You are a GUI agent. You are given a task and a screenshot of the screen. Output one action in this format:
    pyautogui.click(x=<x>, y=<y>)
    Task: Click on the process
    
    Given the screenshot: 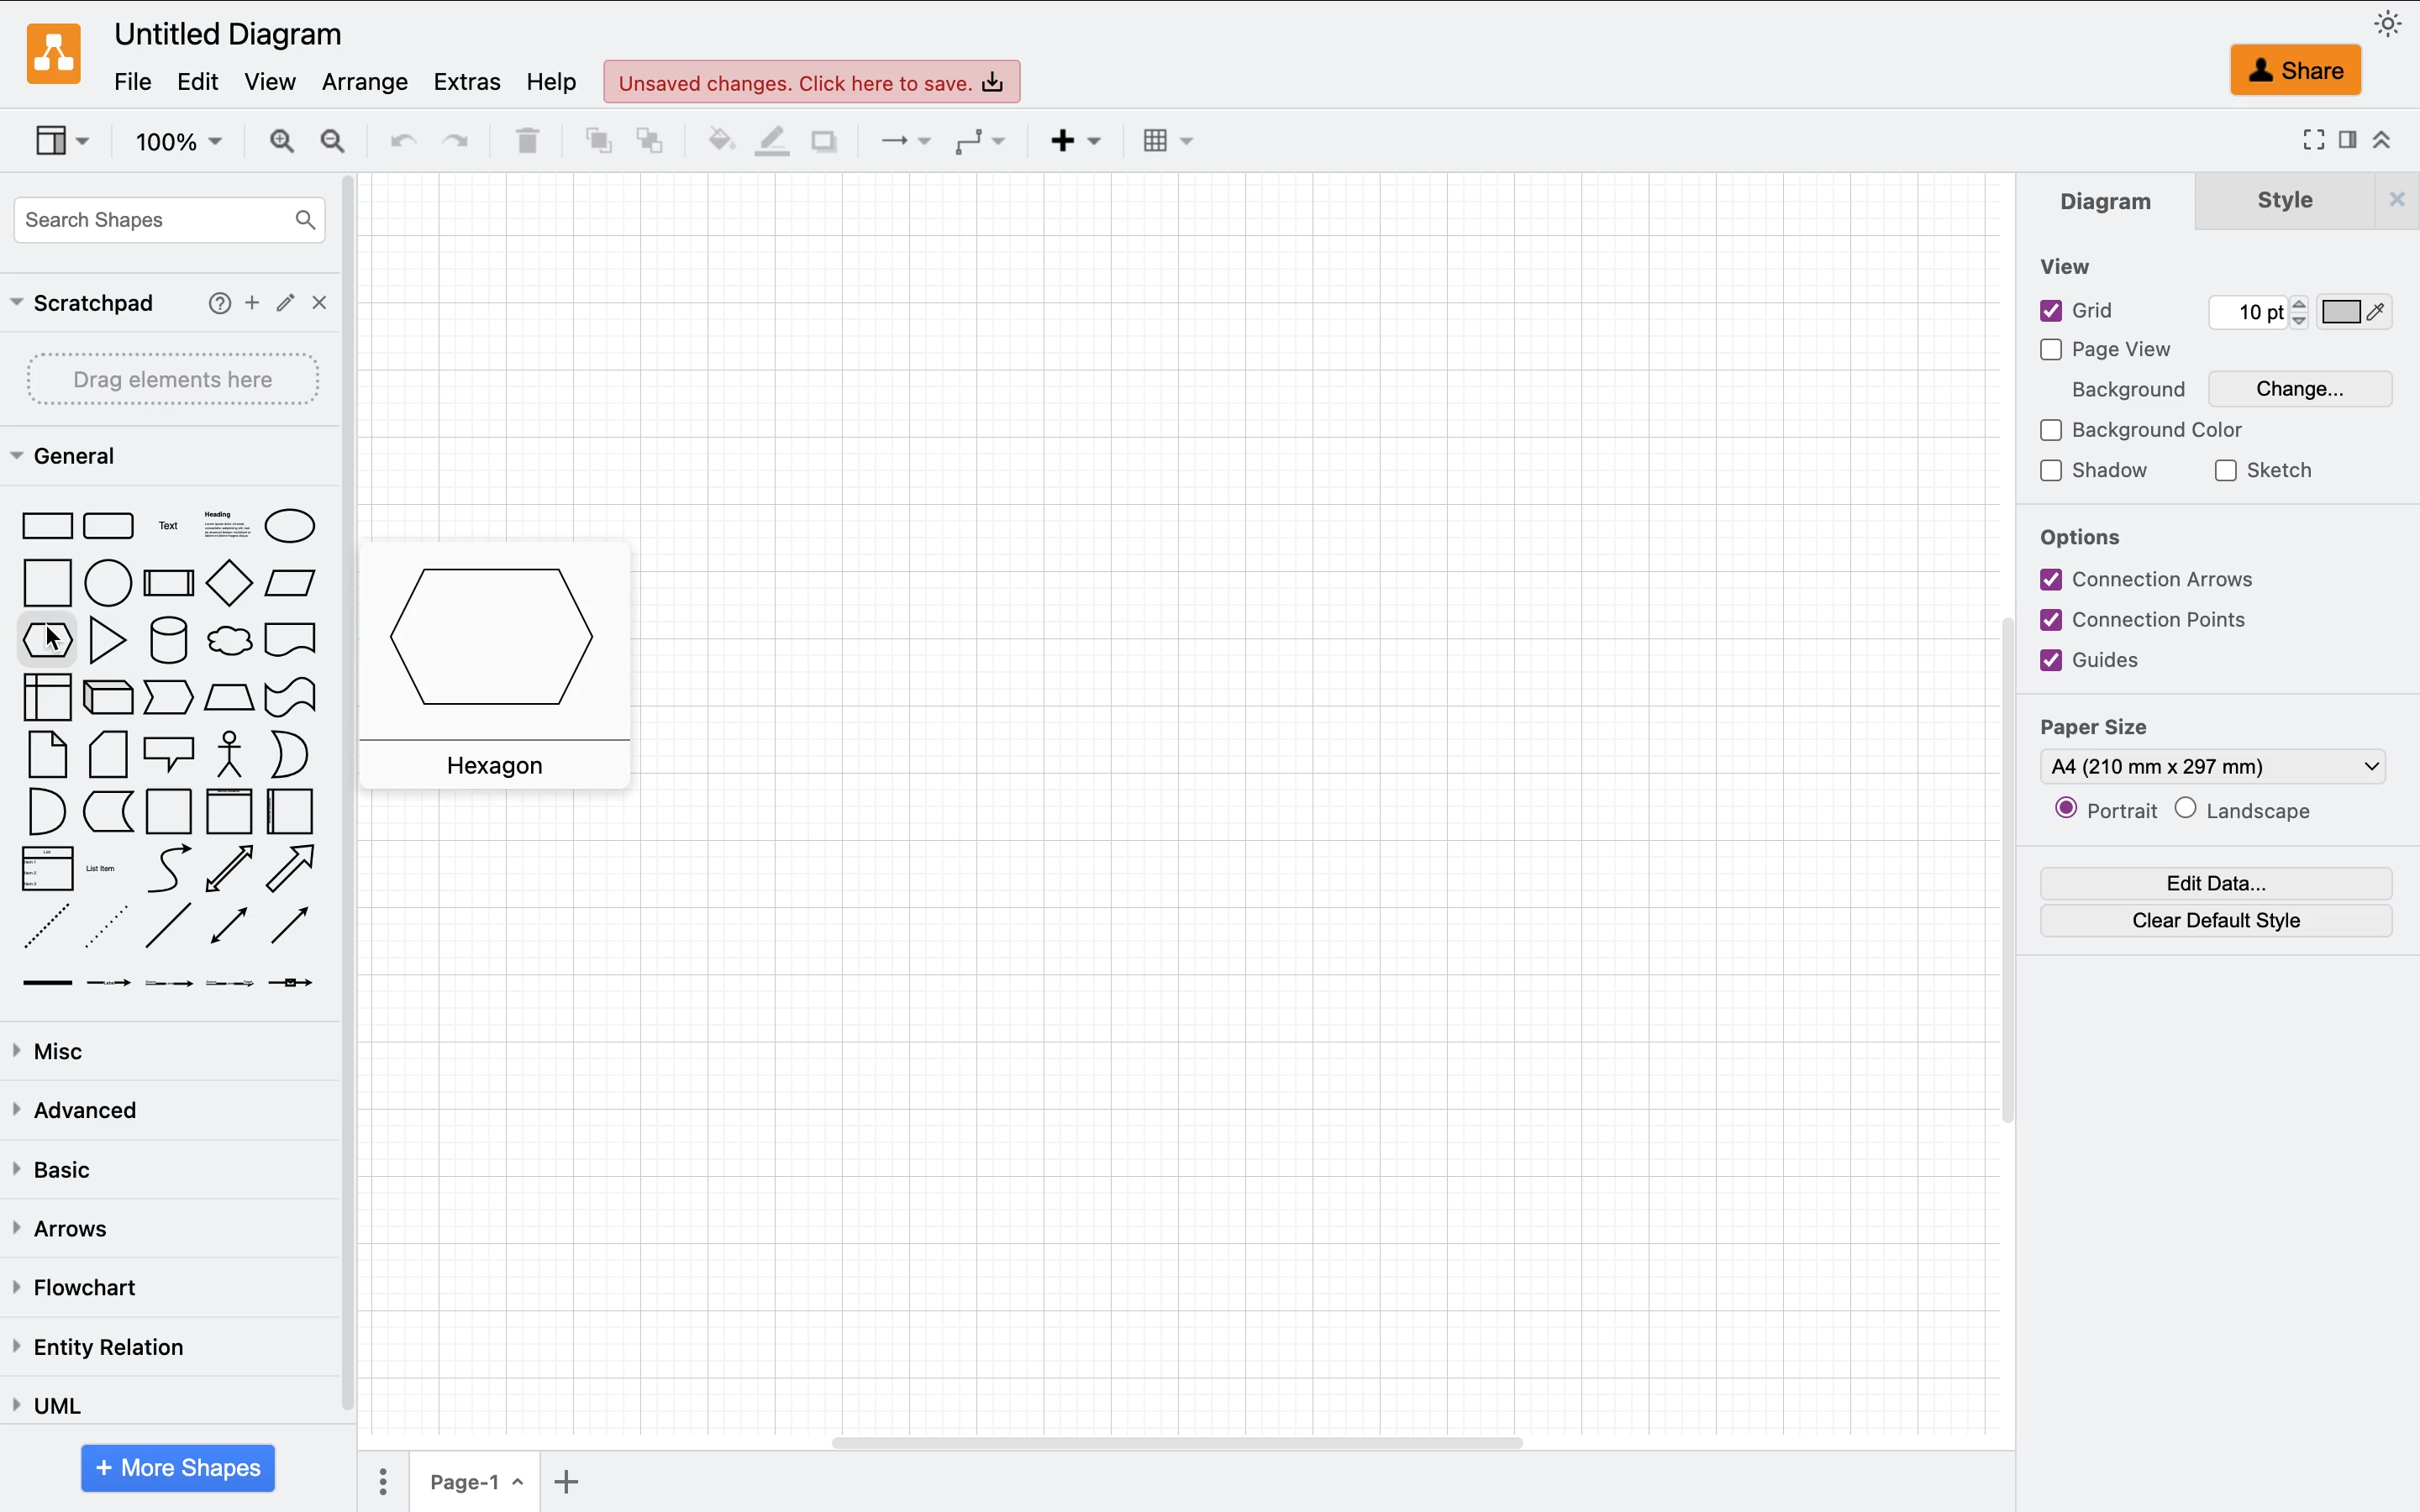 What is the action you would take?
    pyautogui.click(x=167, y=580)
    